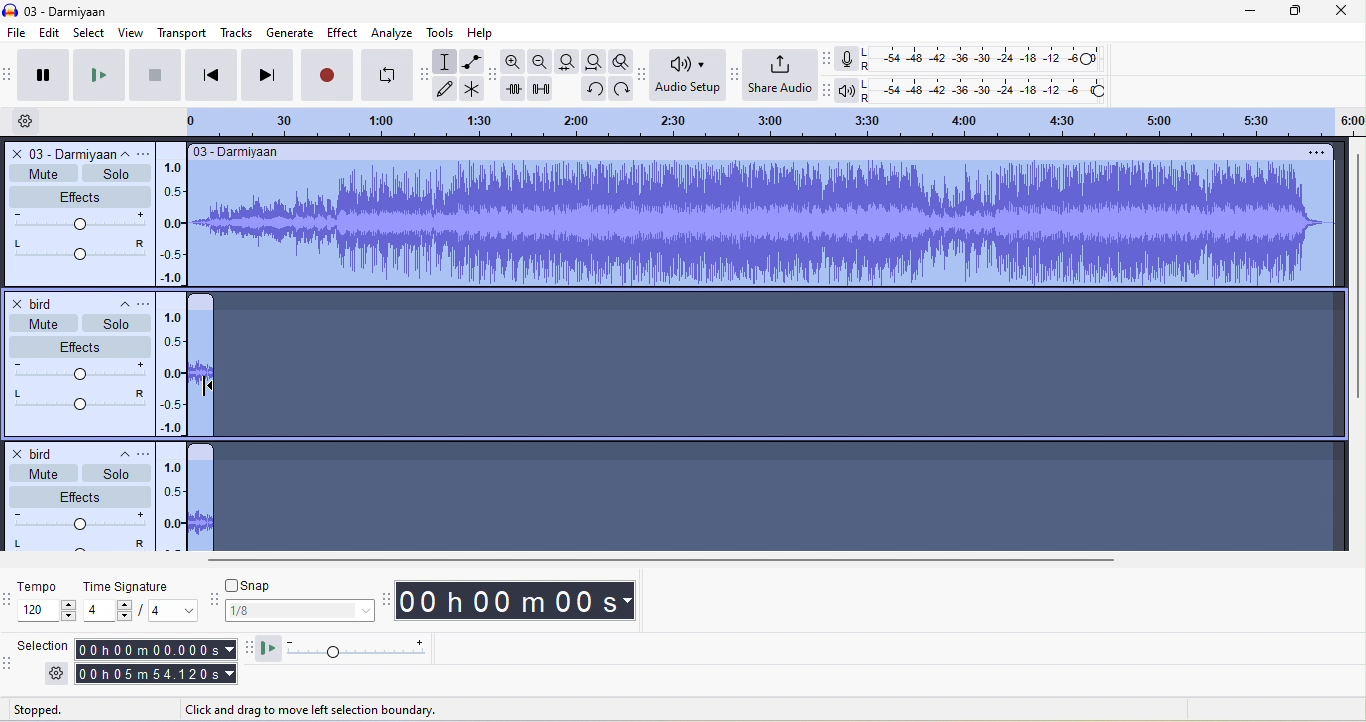  I want to click on timeline option, so click(34, 121).